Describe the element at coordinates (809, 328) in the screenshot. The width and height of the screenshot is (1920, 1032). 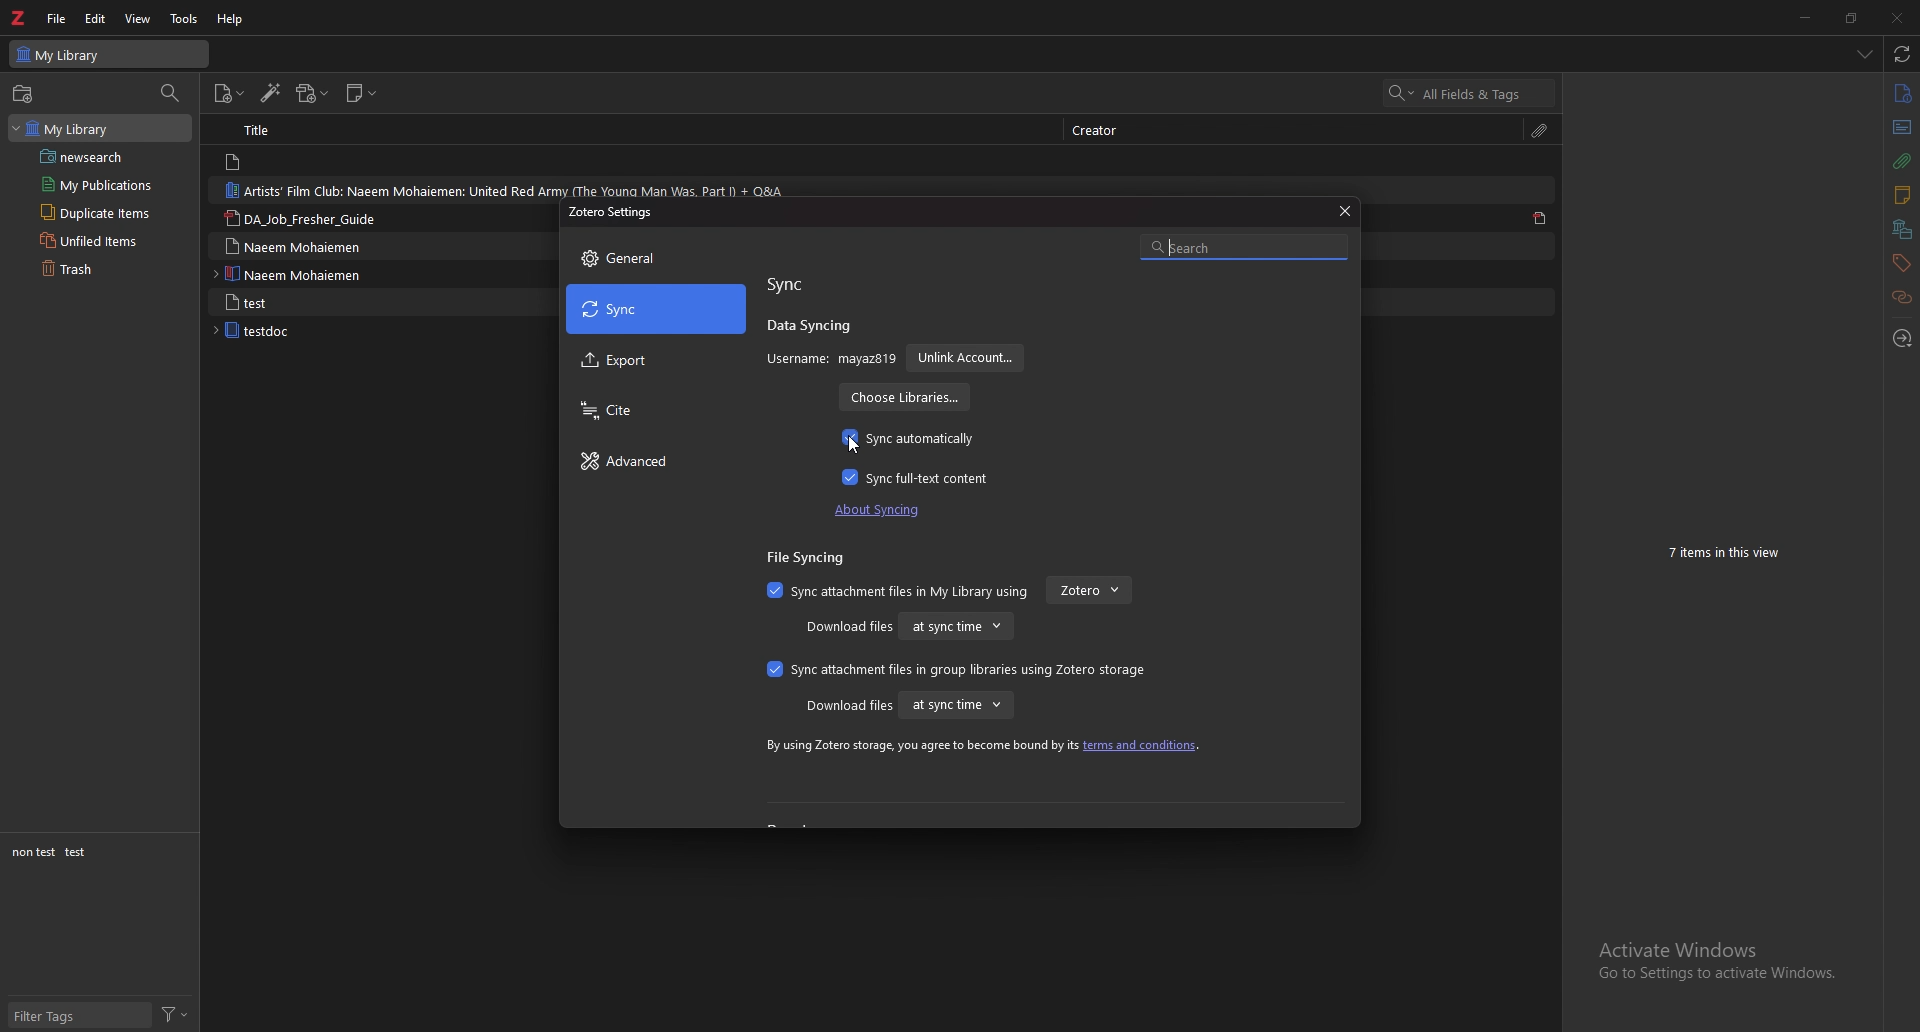
I see `data syncing` at that location.